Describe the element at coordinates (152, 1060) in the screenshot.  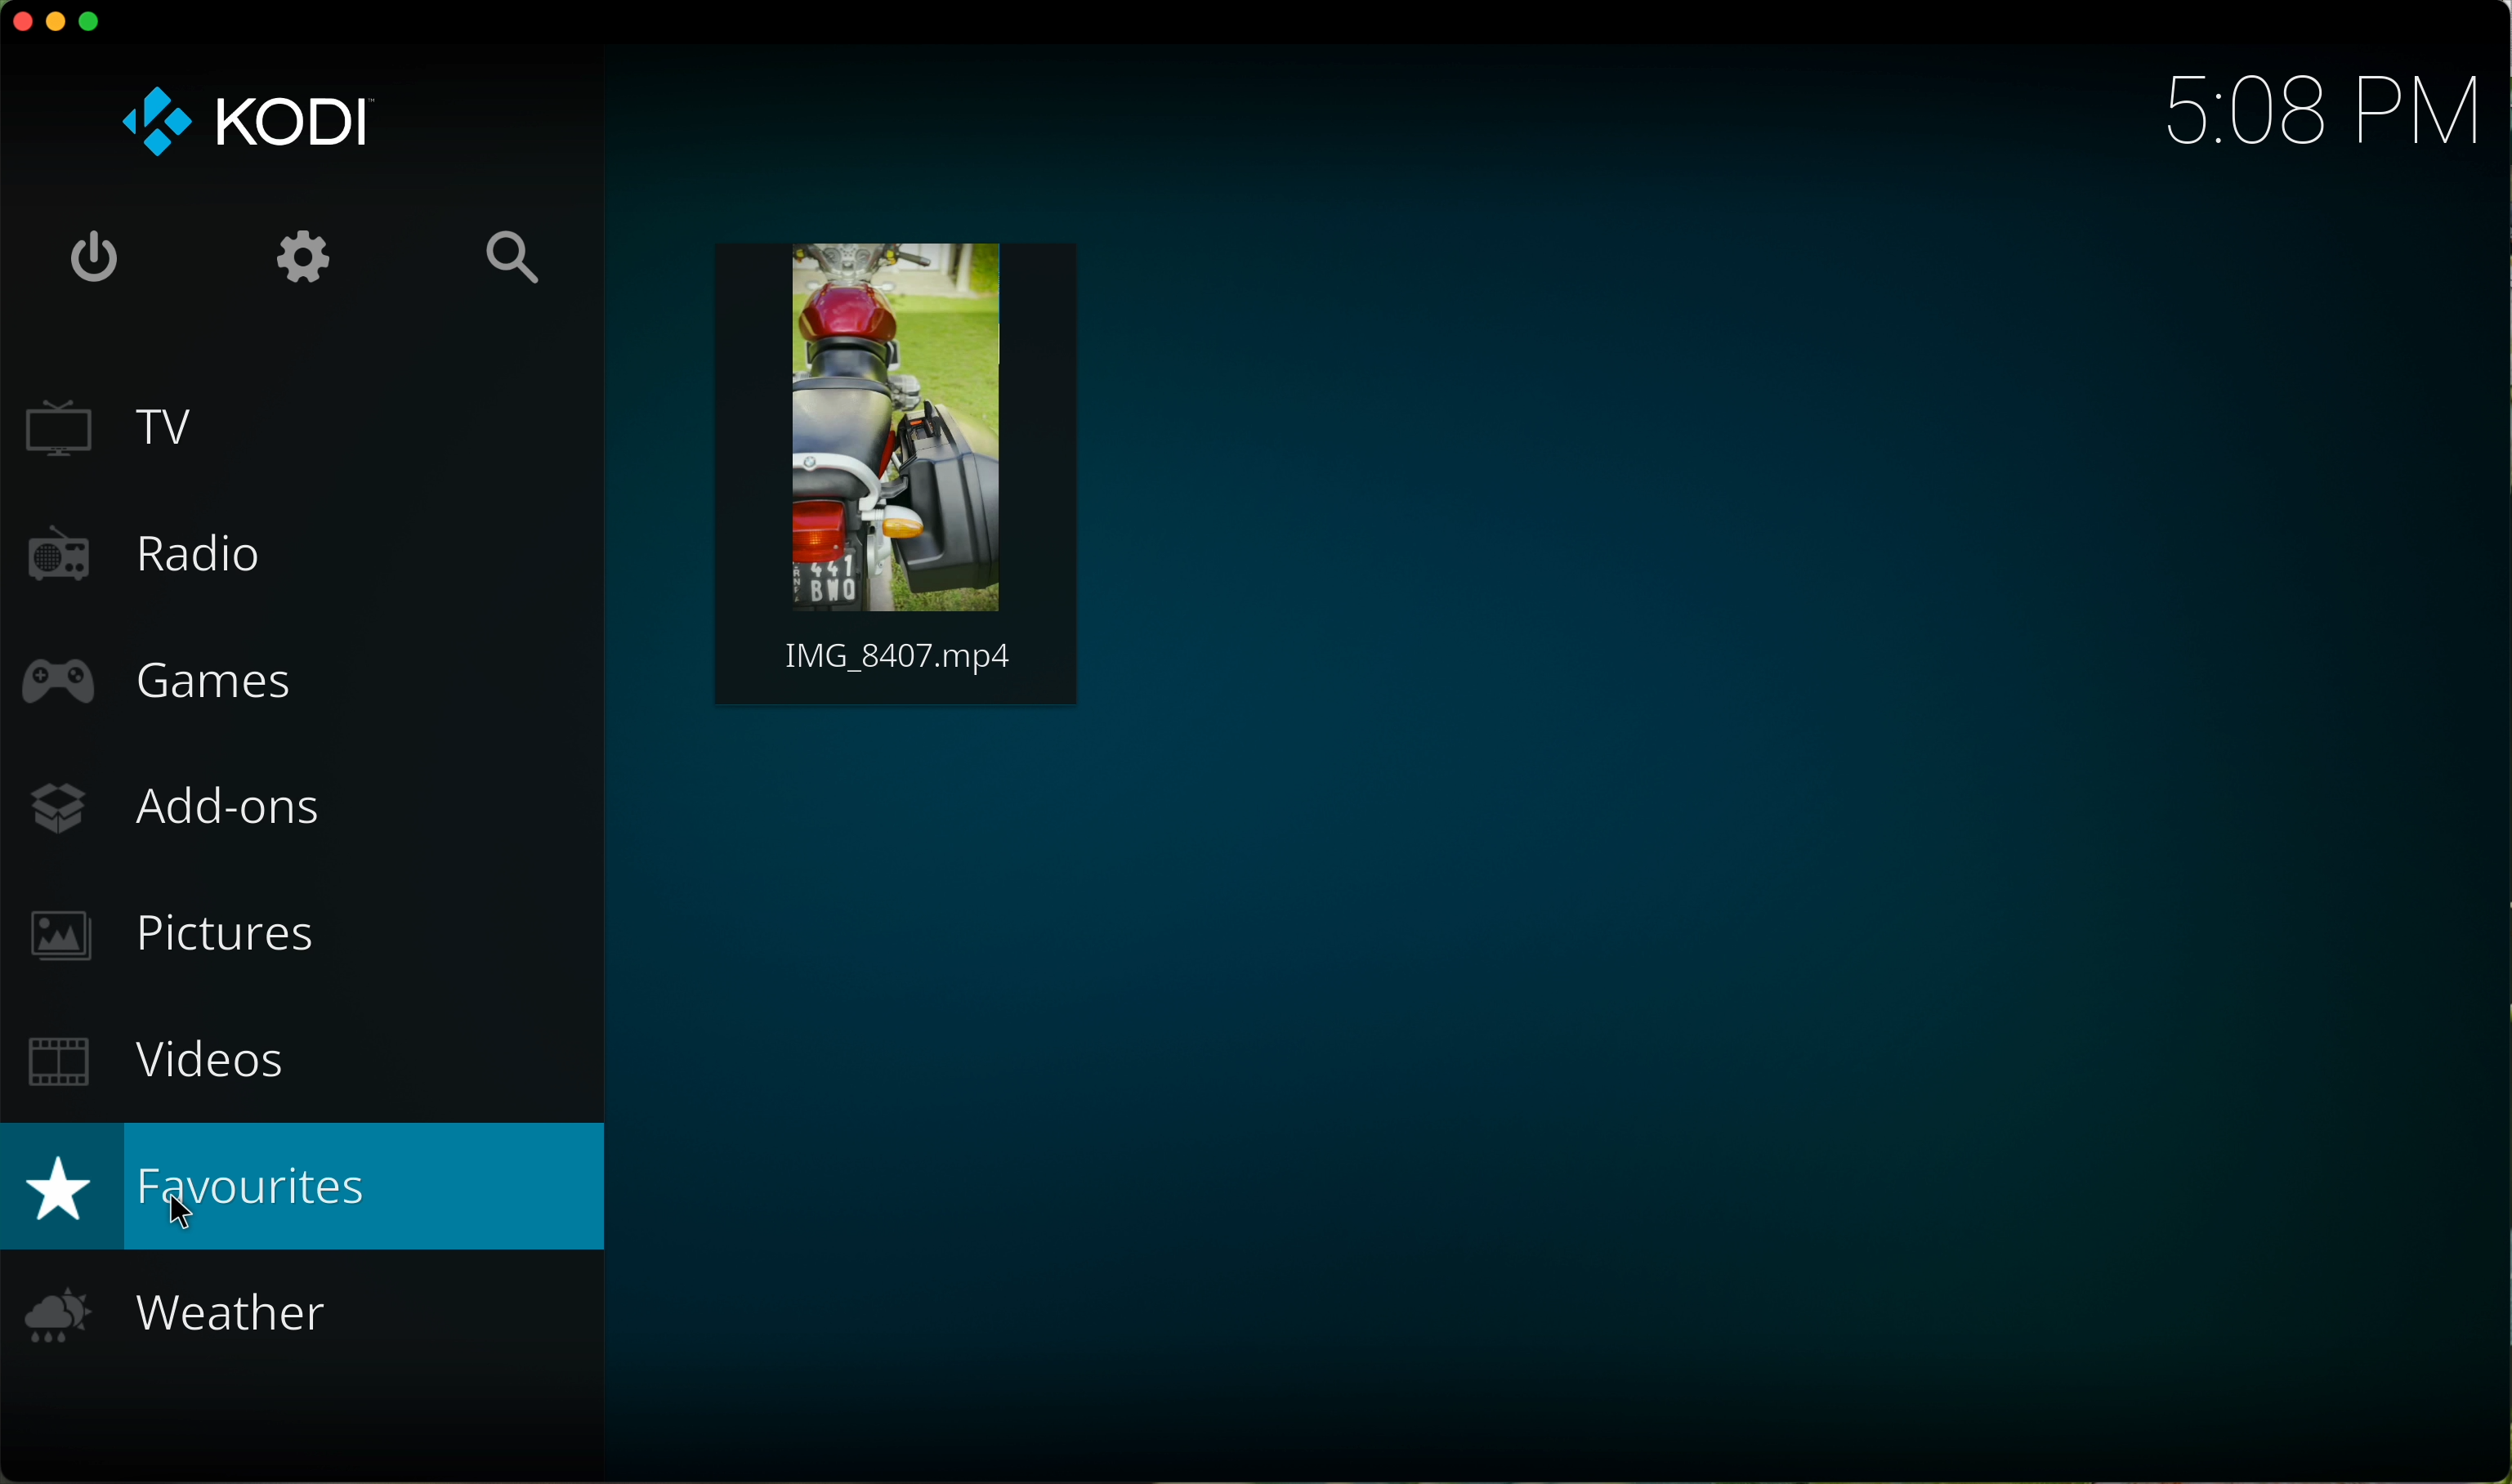
I see `videos` at that location.